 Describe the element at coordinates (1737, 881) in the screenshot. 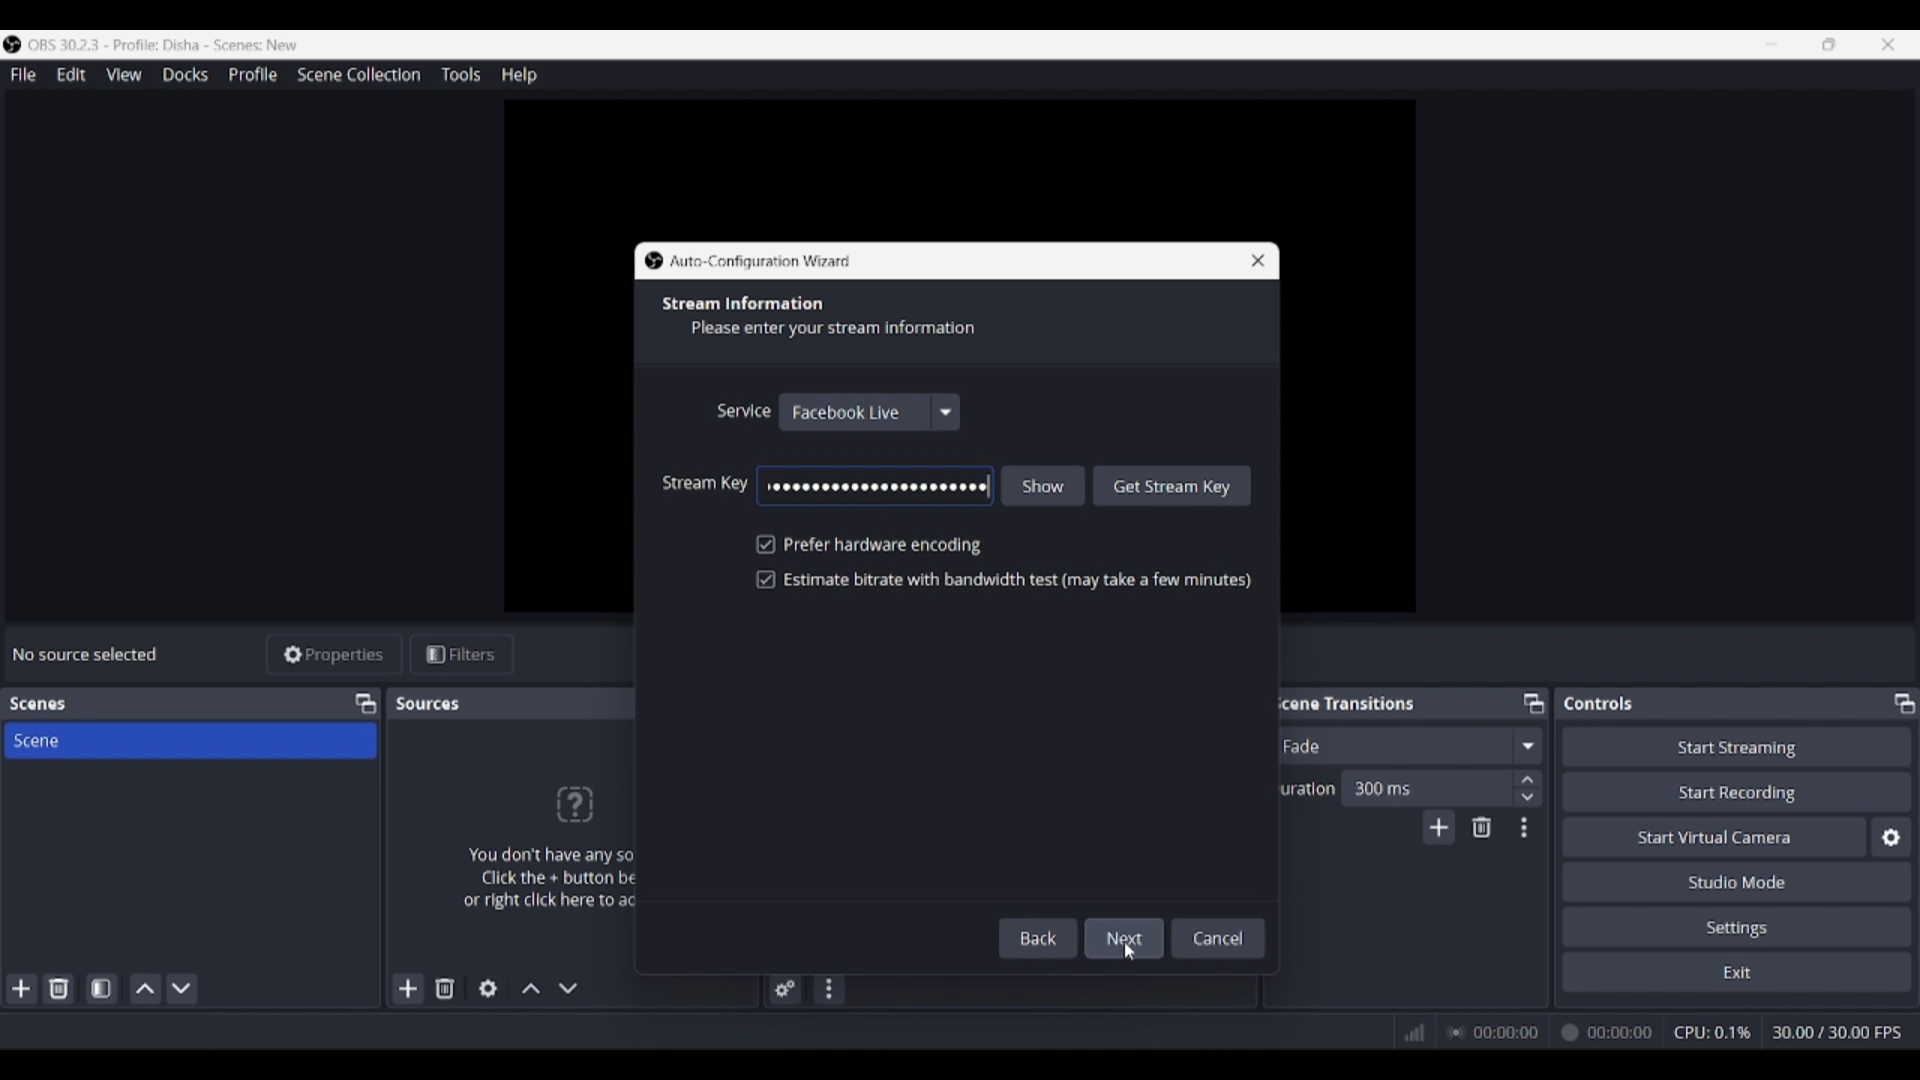

I see `Studio mode` at that location.